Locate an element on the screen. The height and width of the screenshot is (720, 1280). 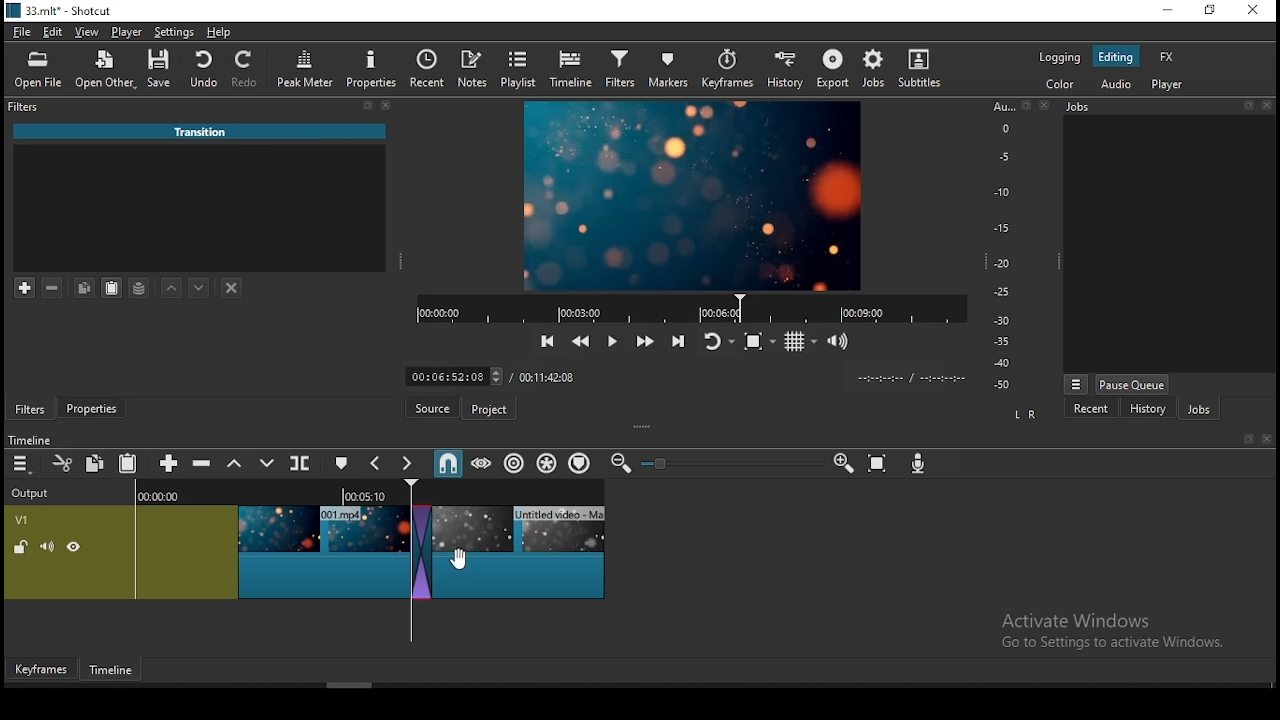
create/edit marker is located at coordinates (343, 465).